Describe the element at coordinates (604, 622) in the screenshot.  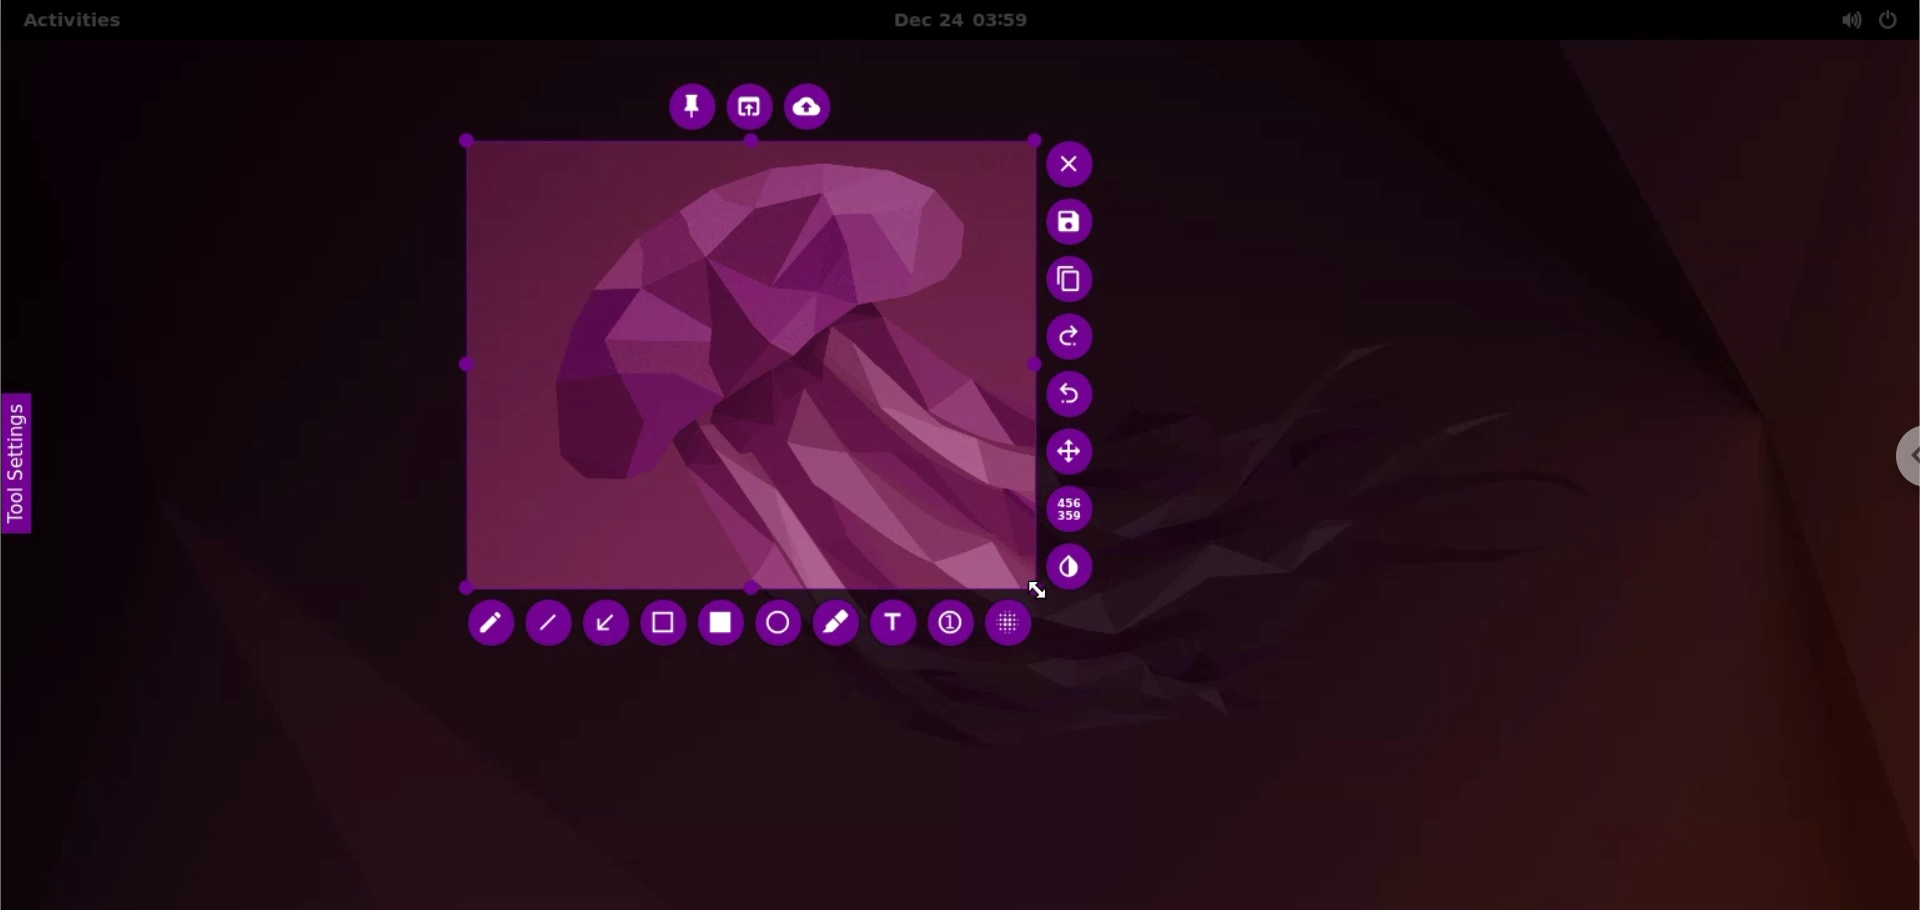
I see `arrow` at that location.